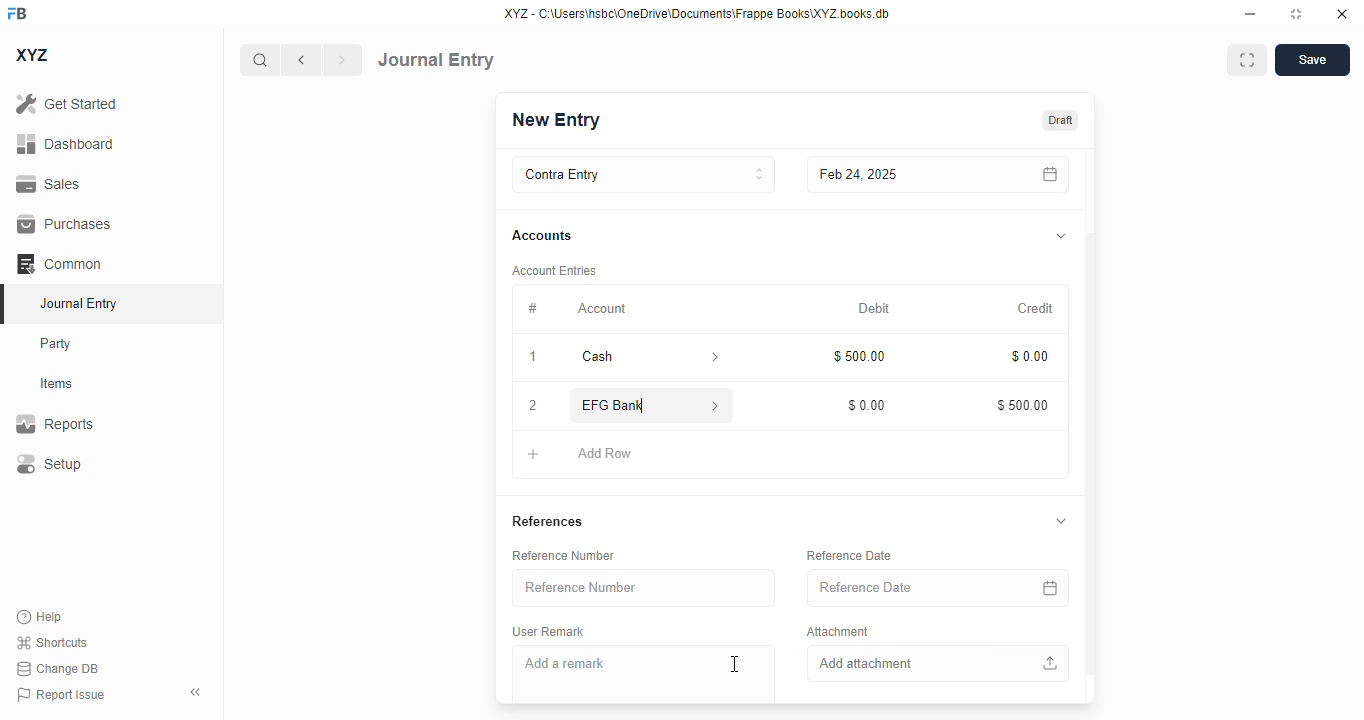 This screenshot has width=1364, height=720. I want to click on calendar icon, so click(1047, 588).